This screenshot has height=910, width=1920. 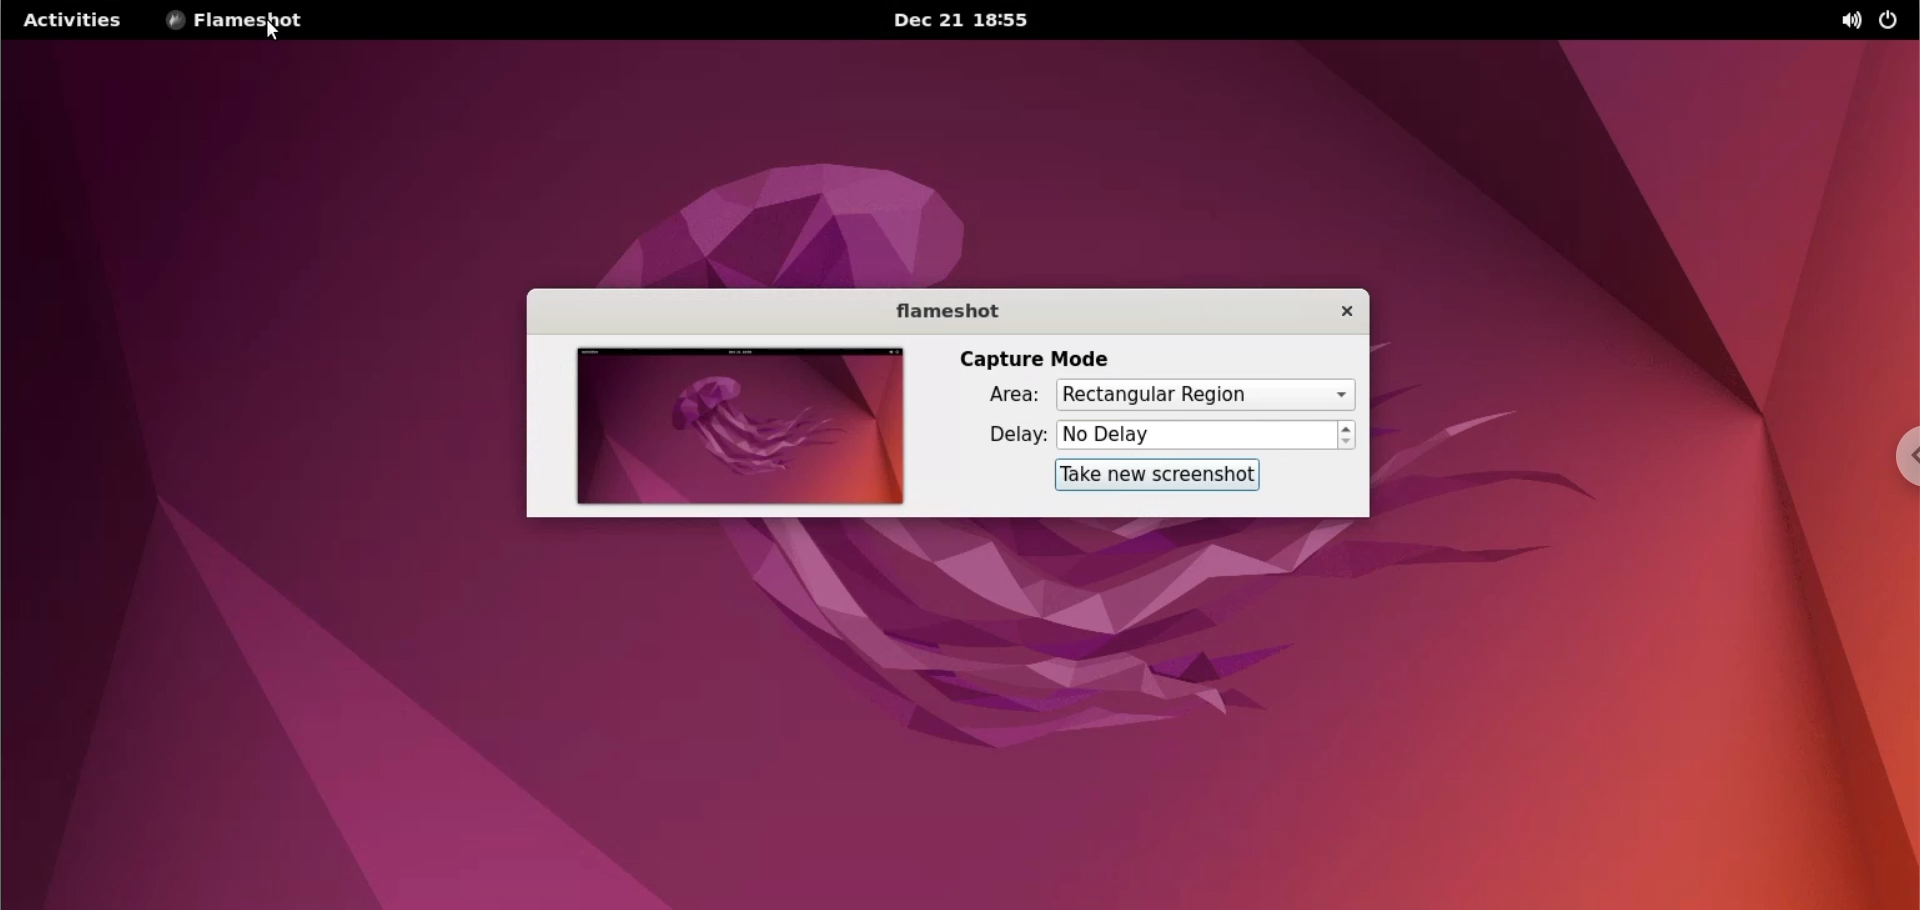 What do you see at coordinates (1892, 20) in the screenshot?
I see `power options` at bounding box center [1892, 20].